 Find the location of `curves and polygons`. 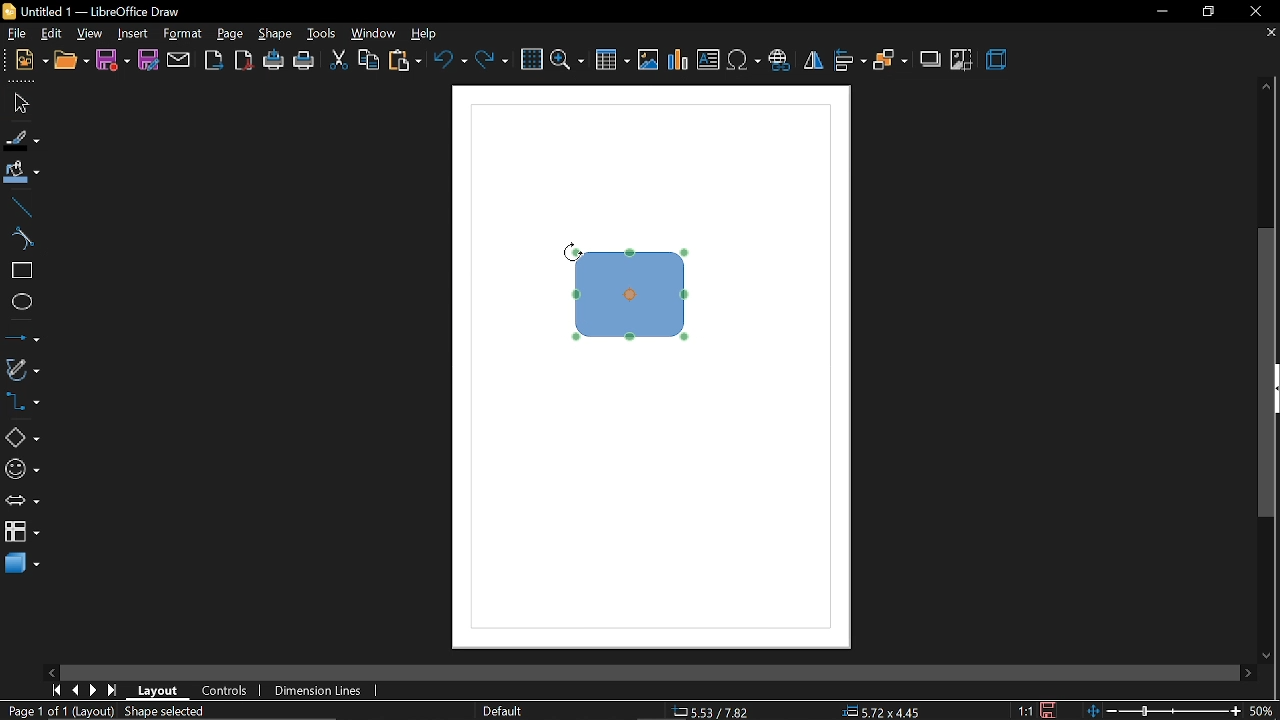

curves and polygons is located at coordinates (21, 370).